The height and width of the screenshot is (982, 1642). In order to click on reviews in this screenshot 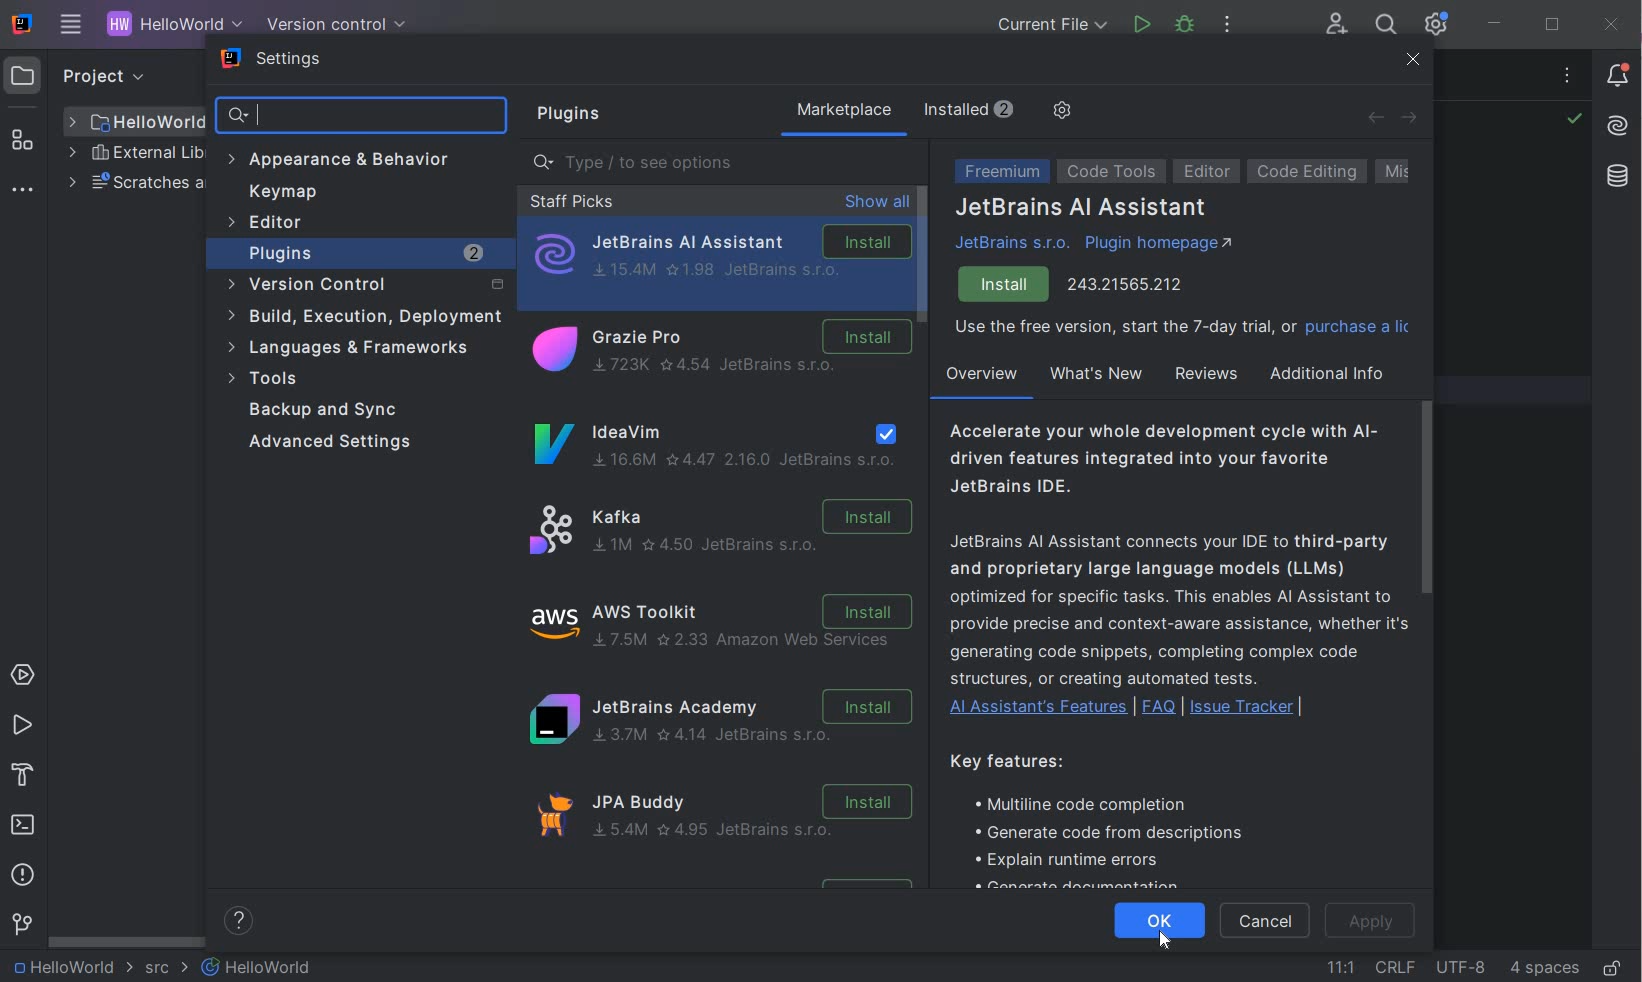, I will do `click(1204, 374)`.